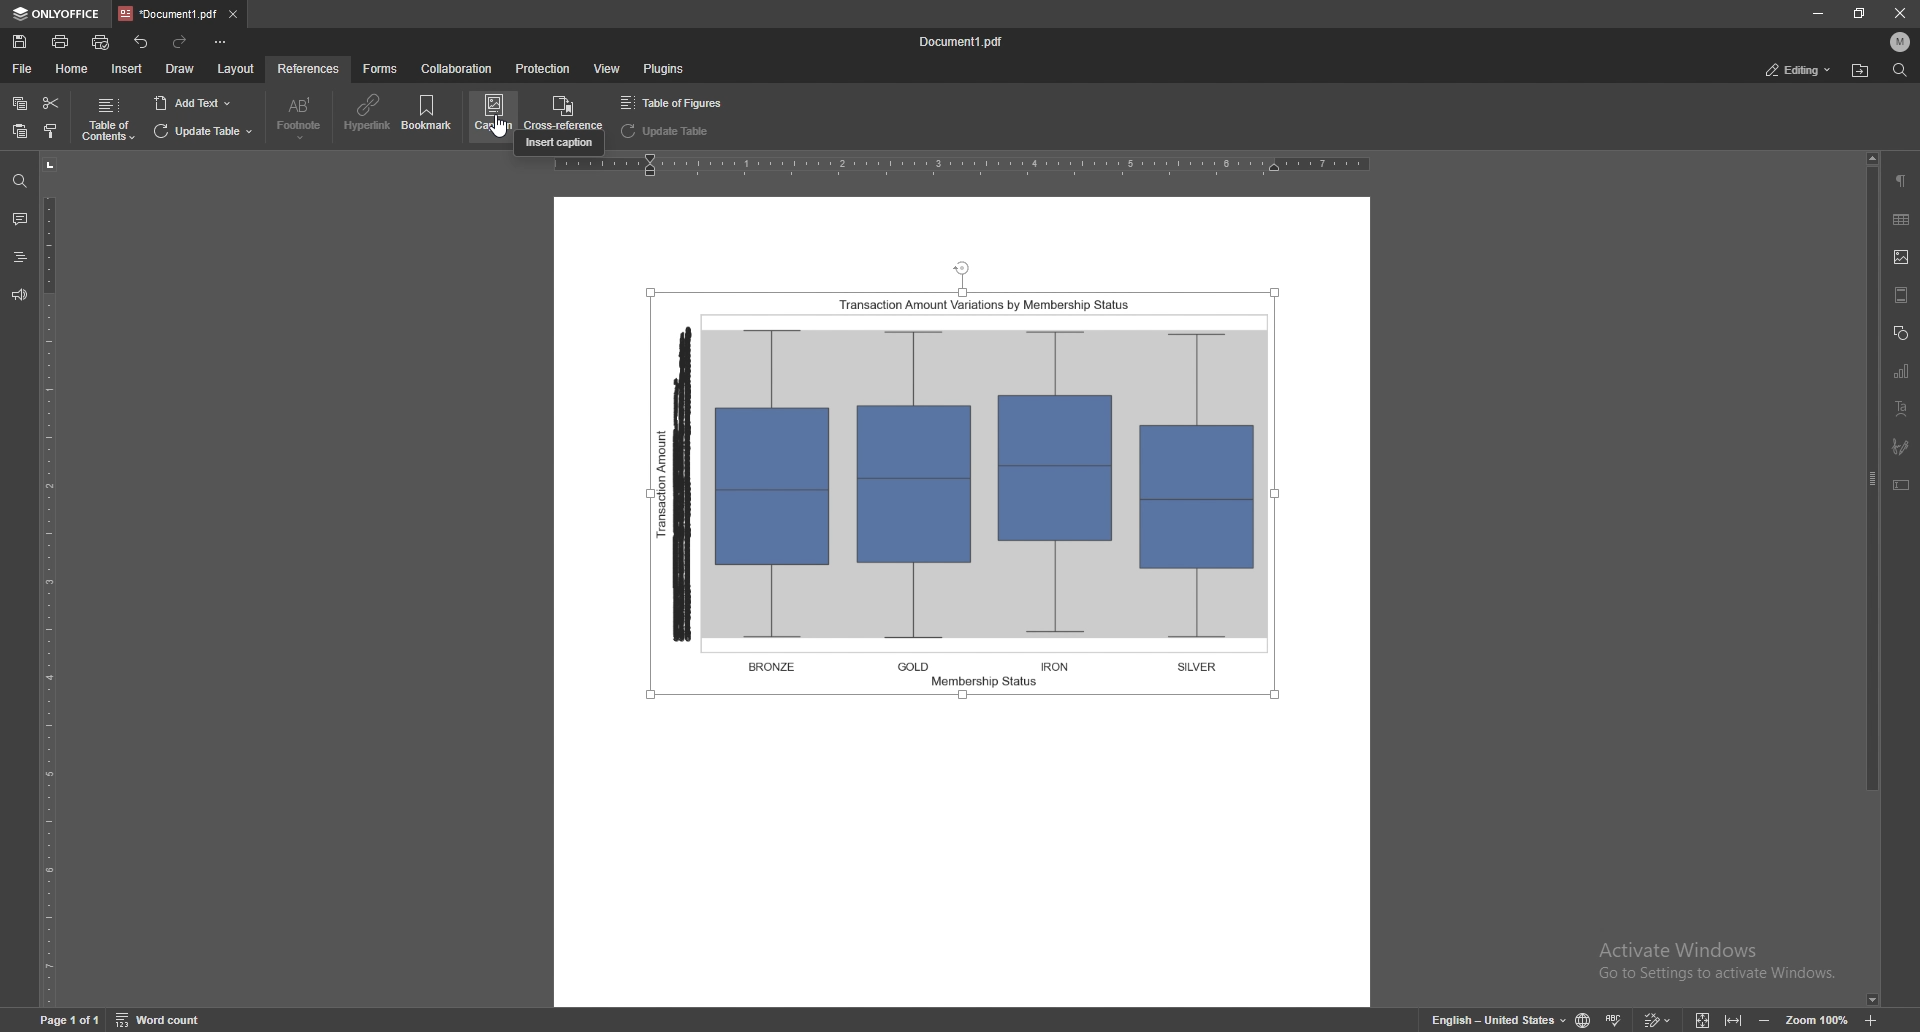 Image resolution: width=1920 pixels, height=1032 pixels. I want to click on figure, so click(970, 484).